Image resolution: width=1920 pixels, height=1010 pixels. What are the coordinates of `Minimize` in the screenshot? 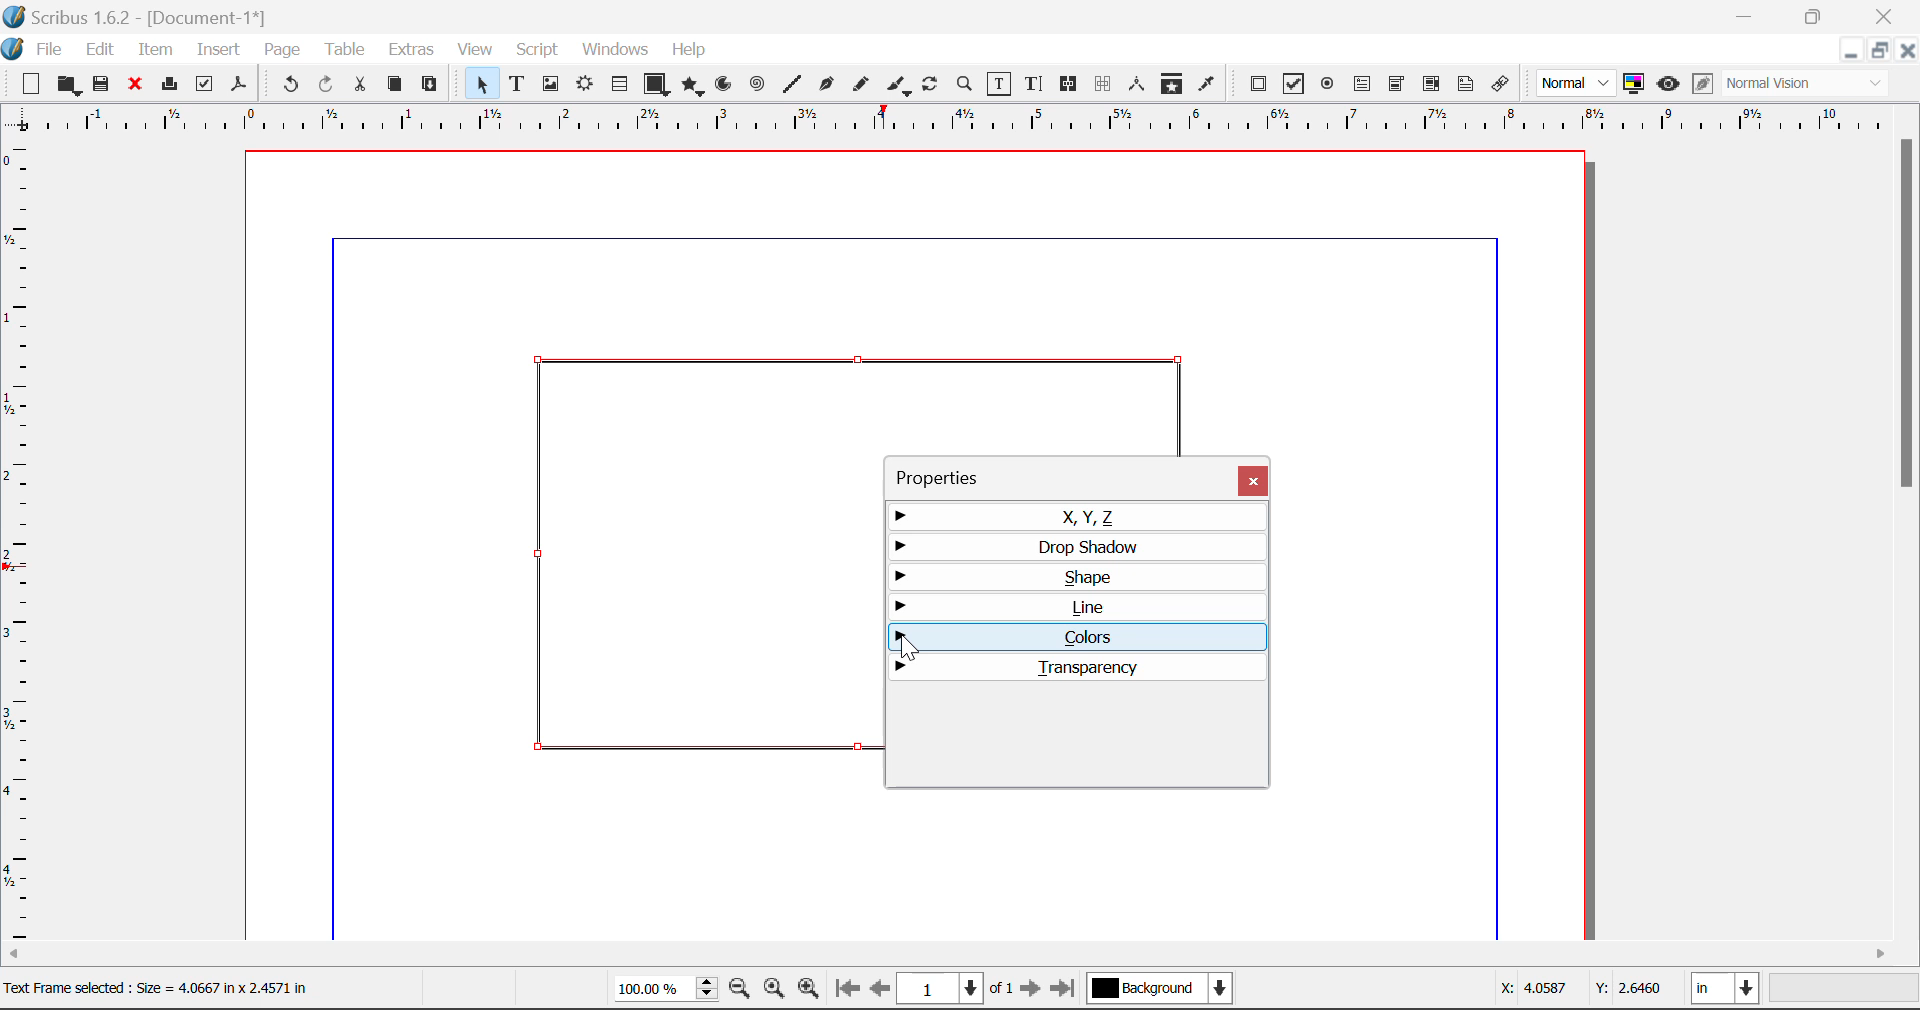 It's located at (1817, 15).